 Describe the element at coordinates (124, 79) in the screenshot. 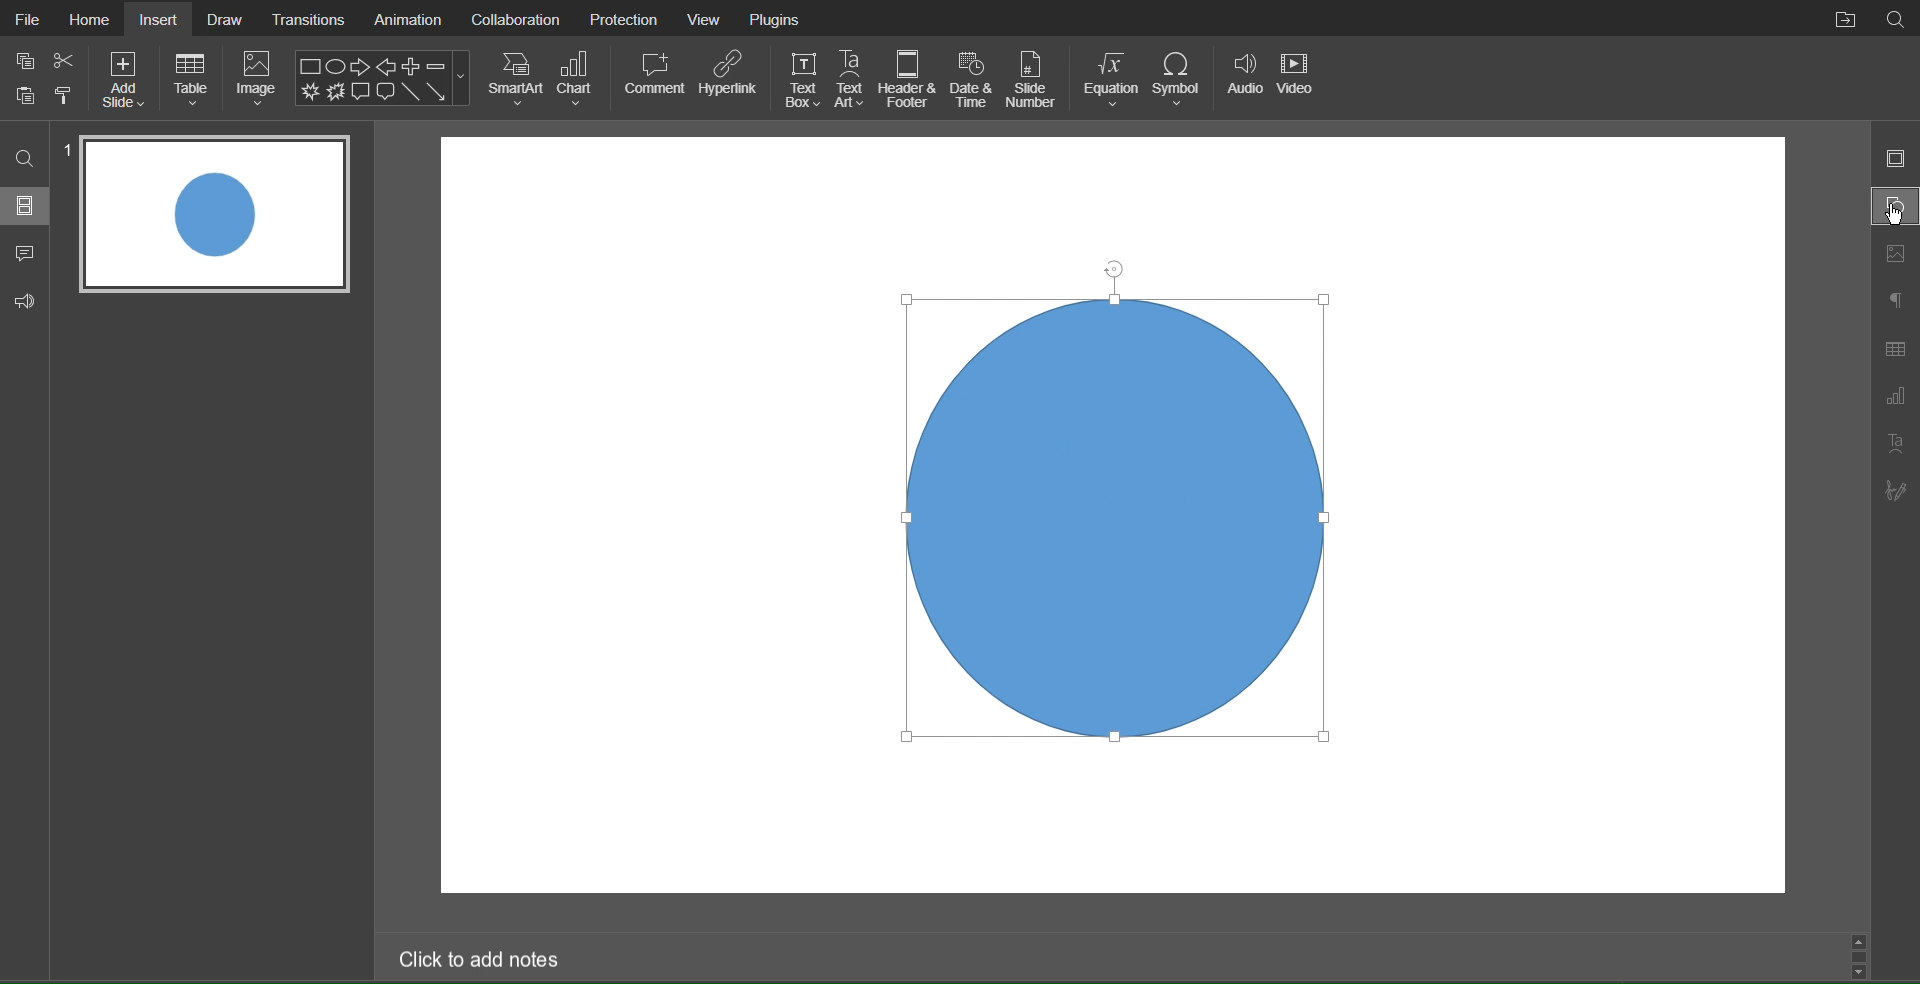

I see `Add Slide` at that location.